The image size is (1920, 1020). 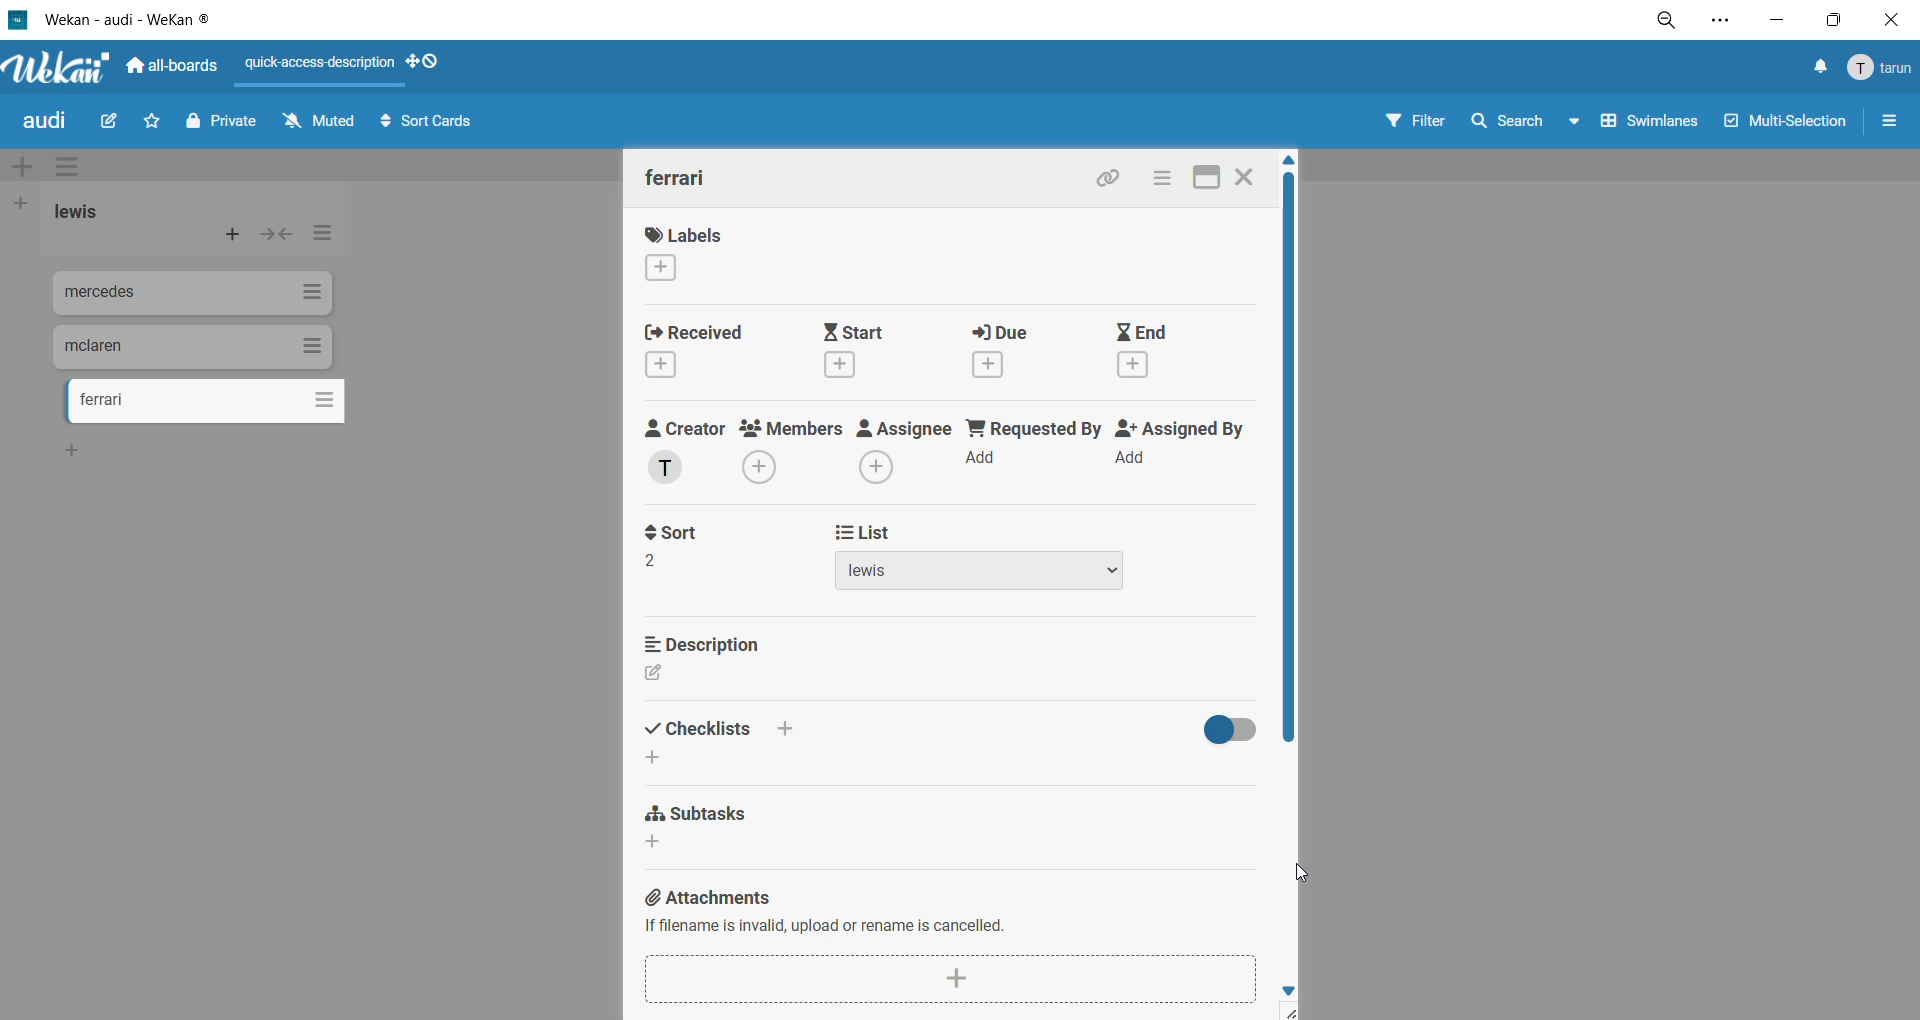 What do you see at coordinates (118, 122) in the screenshot?
I see `edit` at bounding box center [118, 122].